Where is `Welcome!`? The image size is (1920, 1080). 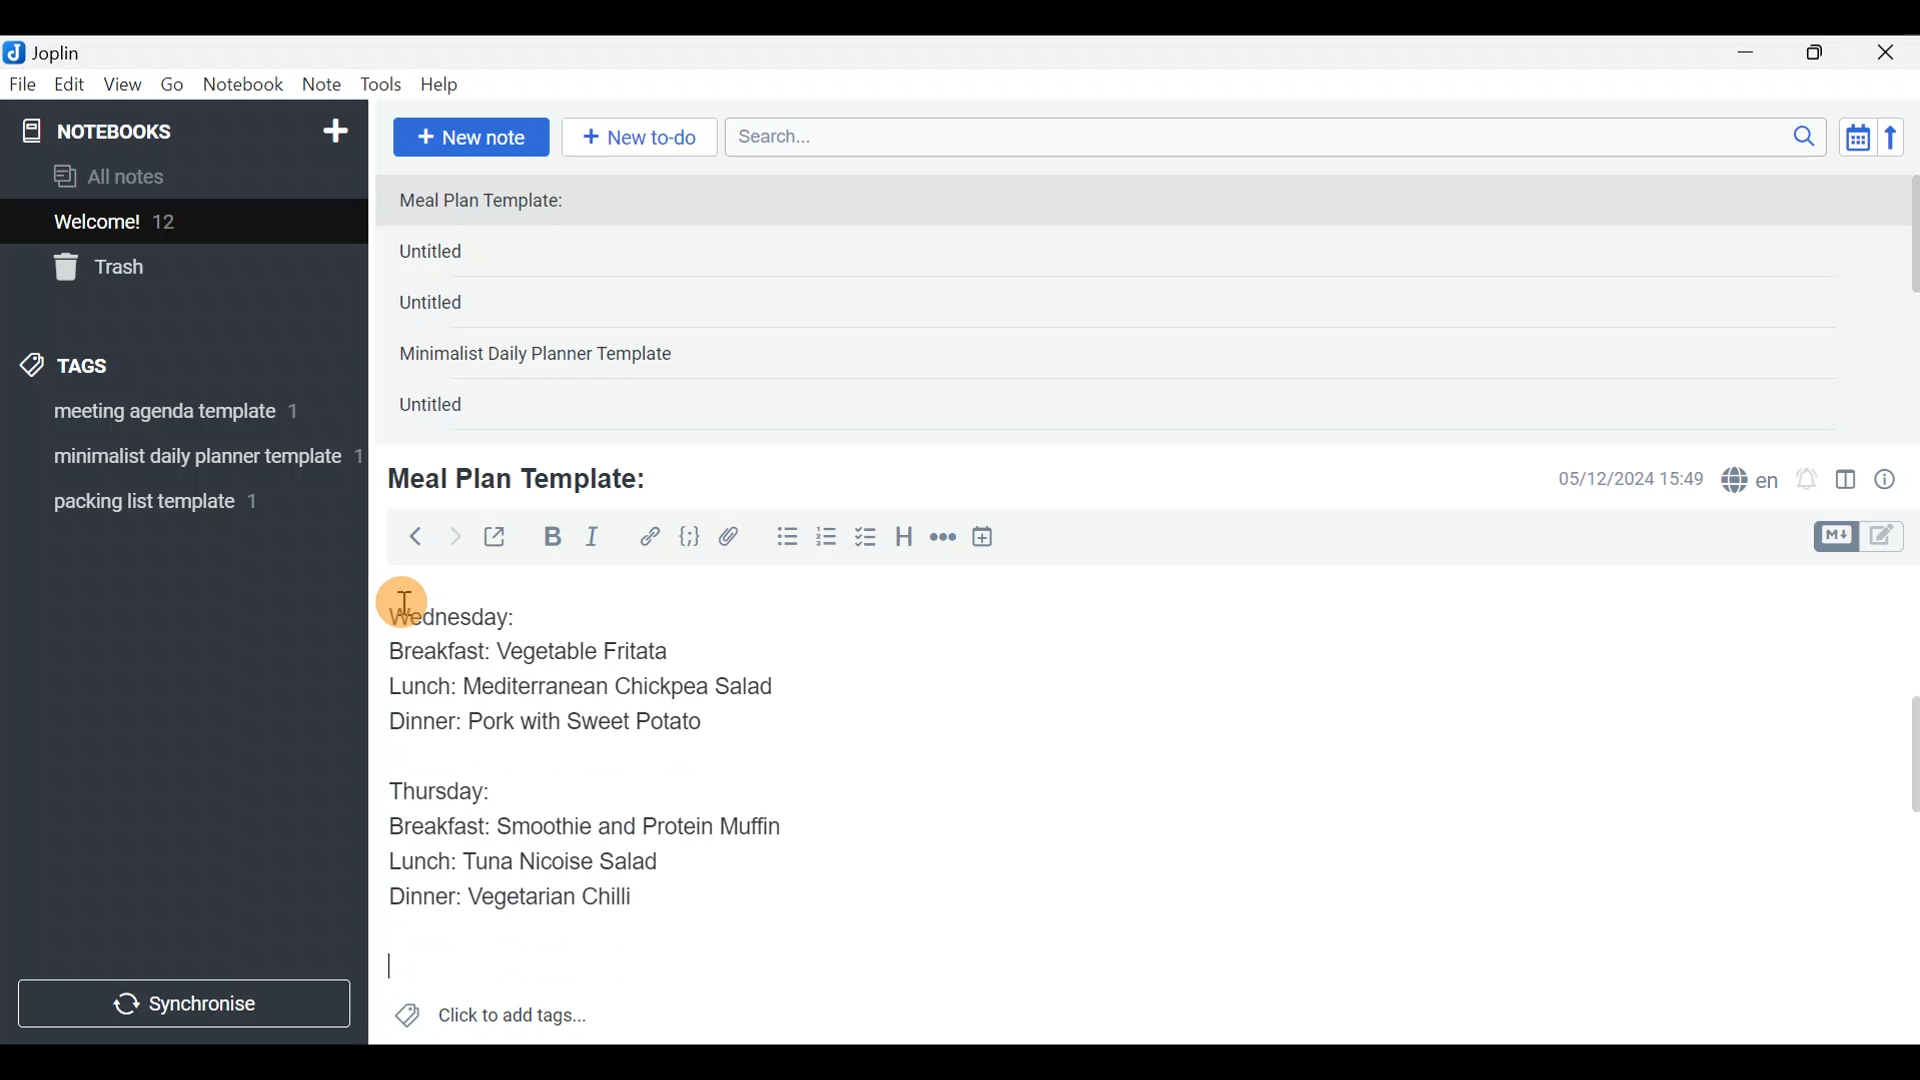
Welcome! is located at coordinates (181, 223).